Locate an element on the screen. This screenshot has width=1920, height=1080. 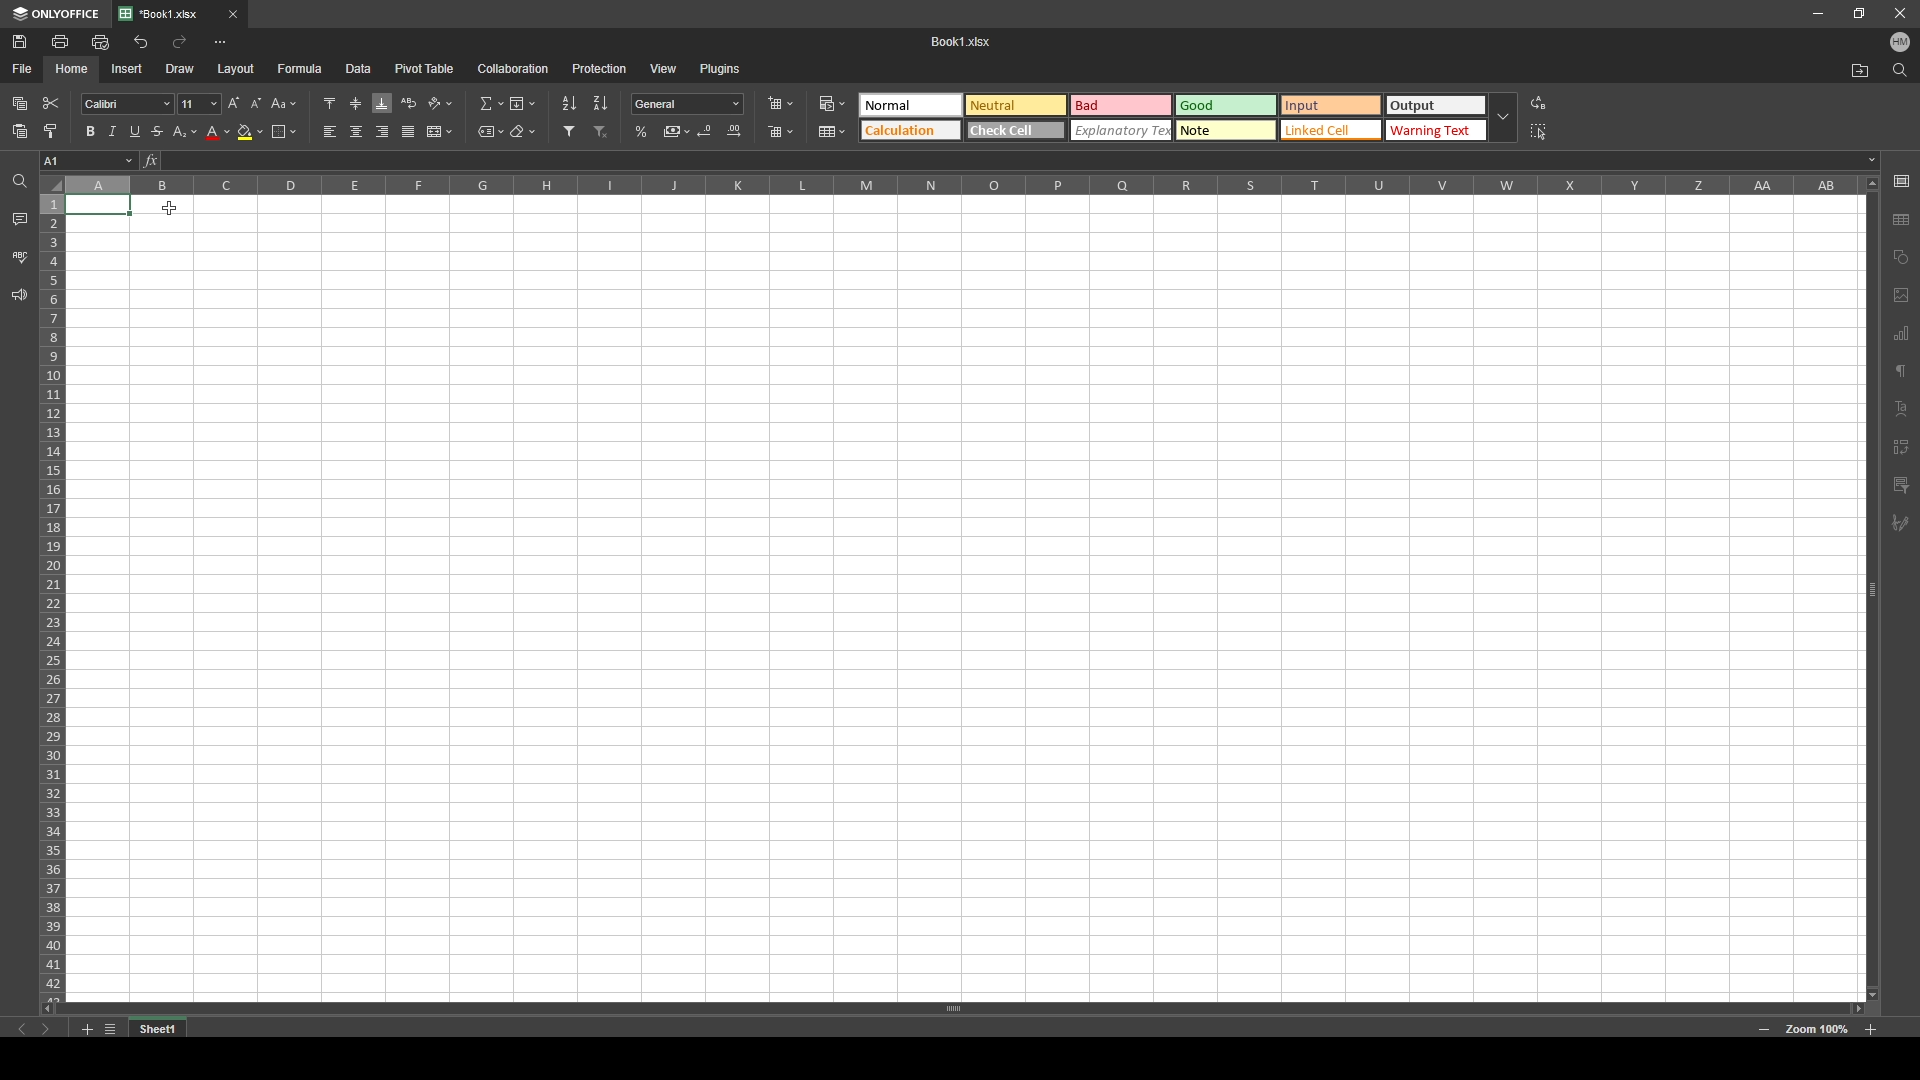
paragraph is located at coordinates (1903, 369).